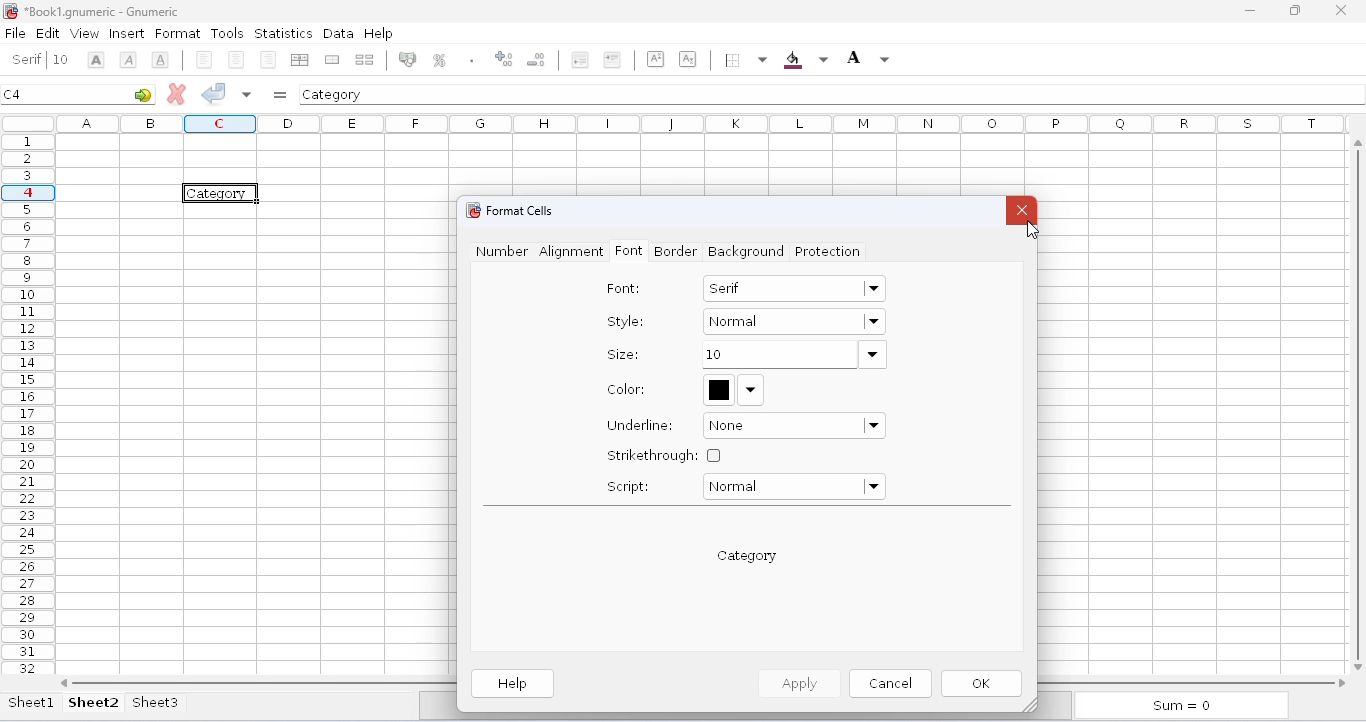 The height and width of the screenshot is (722, 1366). Describe the element at coordinates (48, 32) in the screenshot. I see `edit` at that location.